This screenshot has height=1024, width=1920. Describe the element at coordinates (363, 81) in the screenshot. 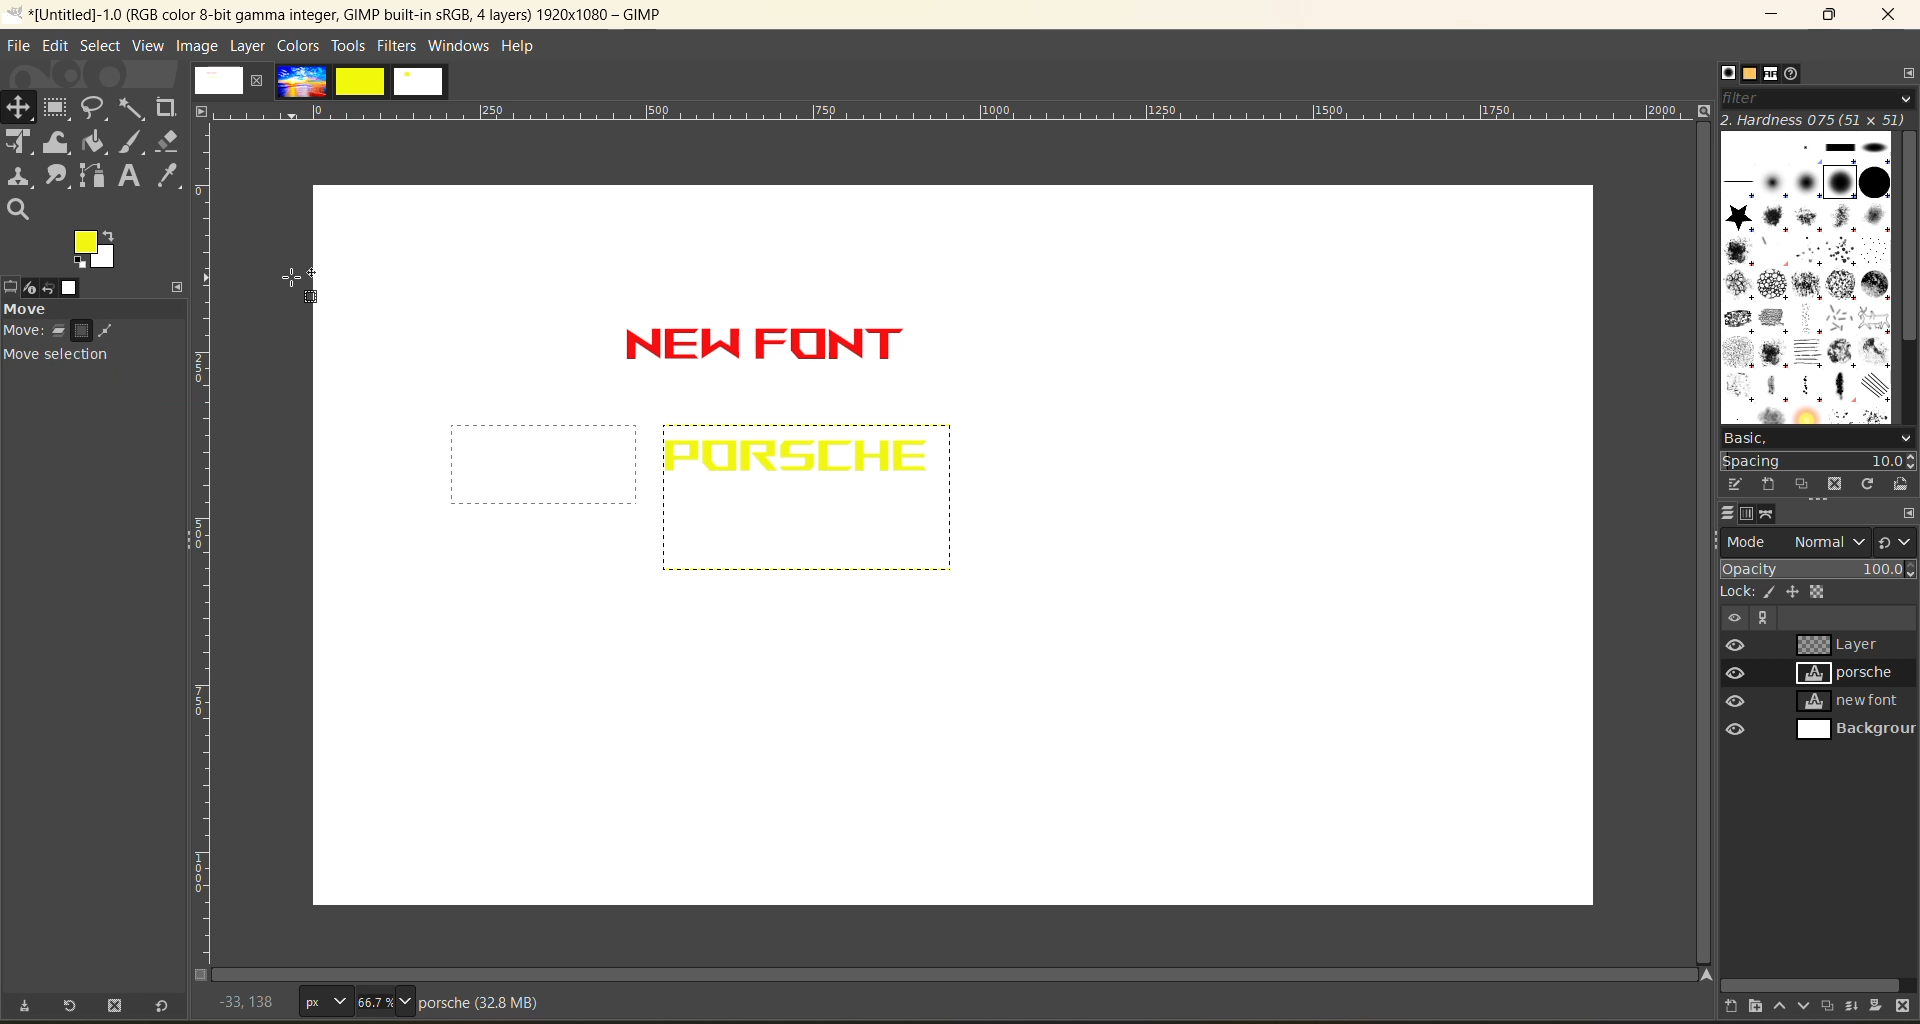

I see `images` at that location.